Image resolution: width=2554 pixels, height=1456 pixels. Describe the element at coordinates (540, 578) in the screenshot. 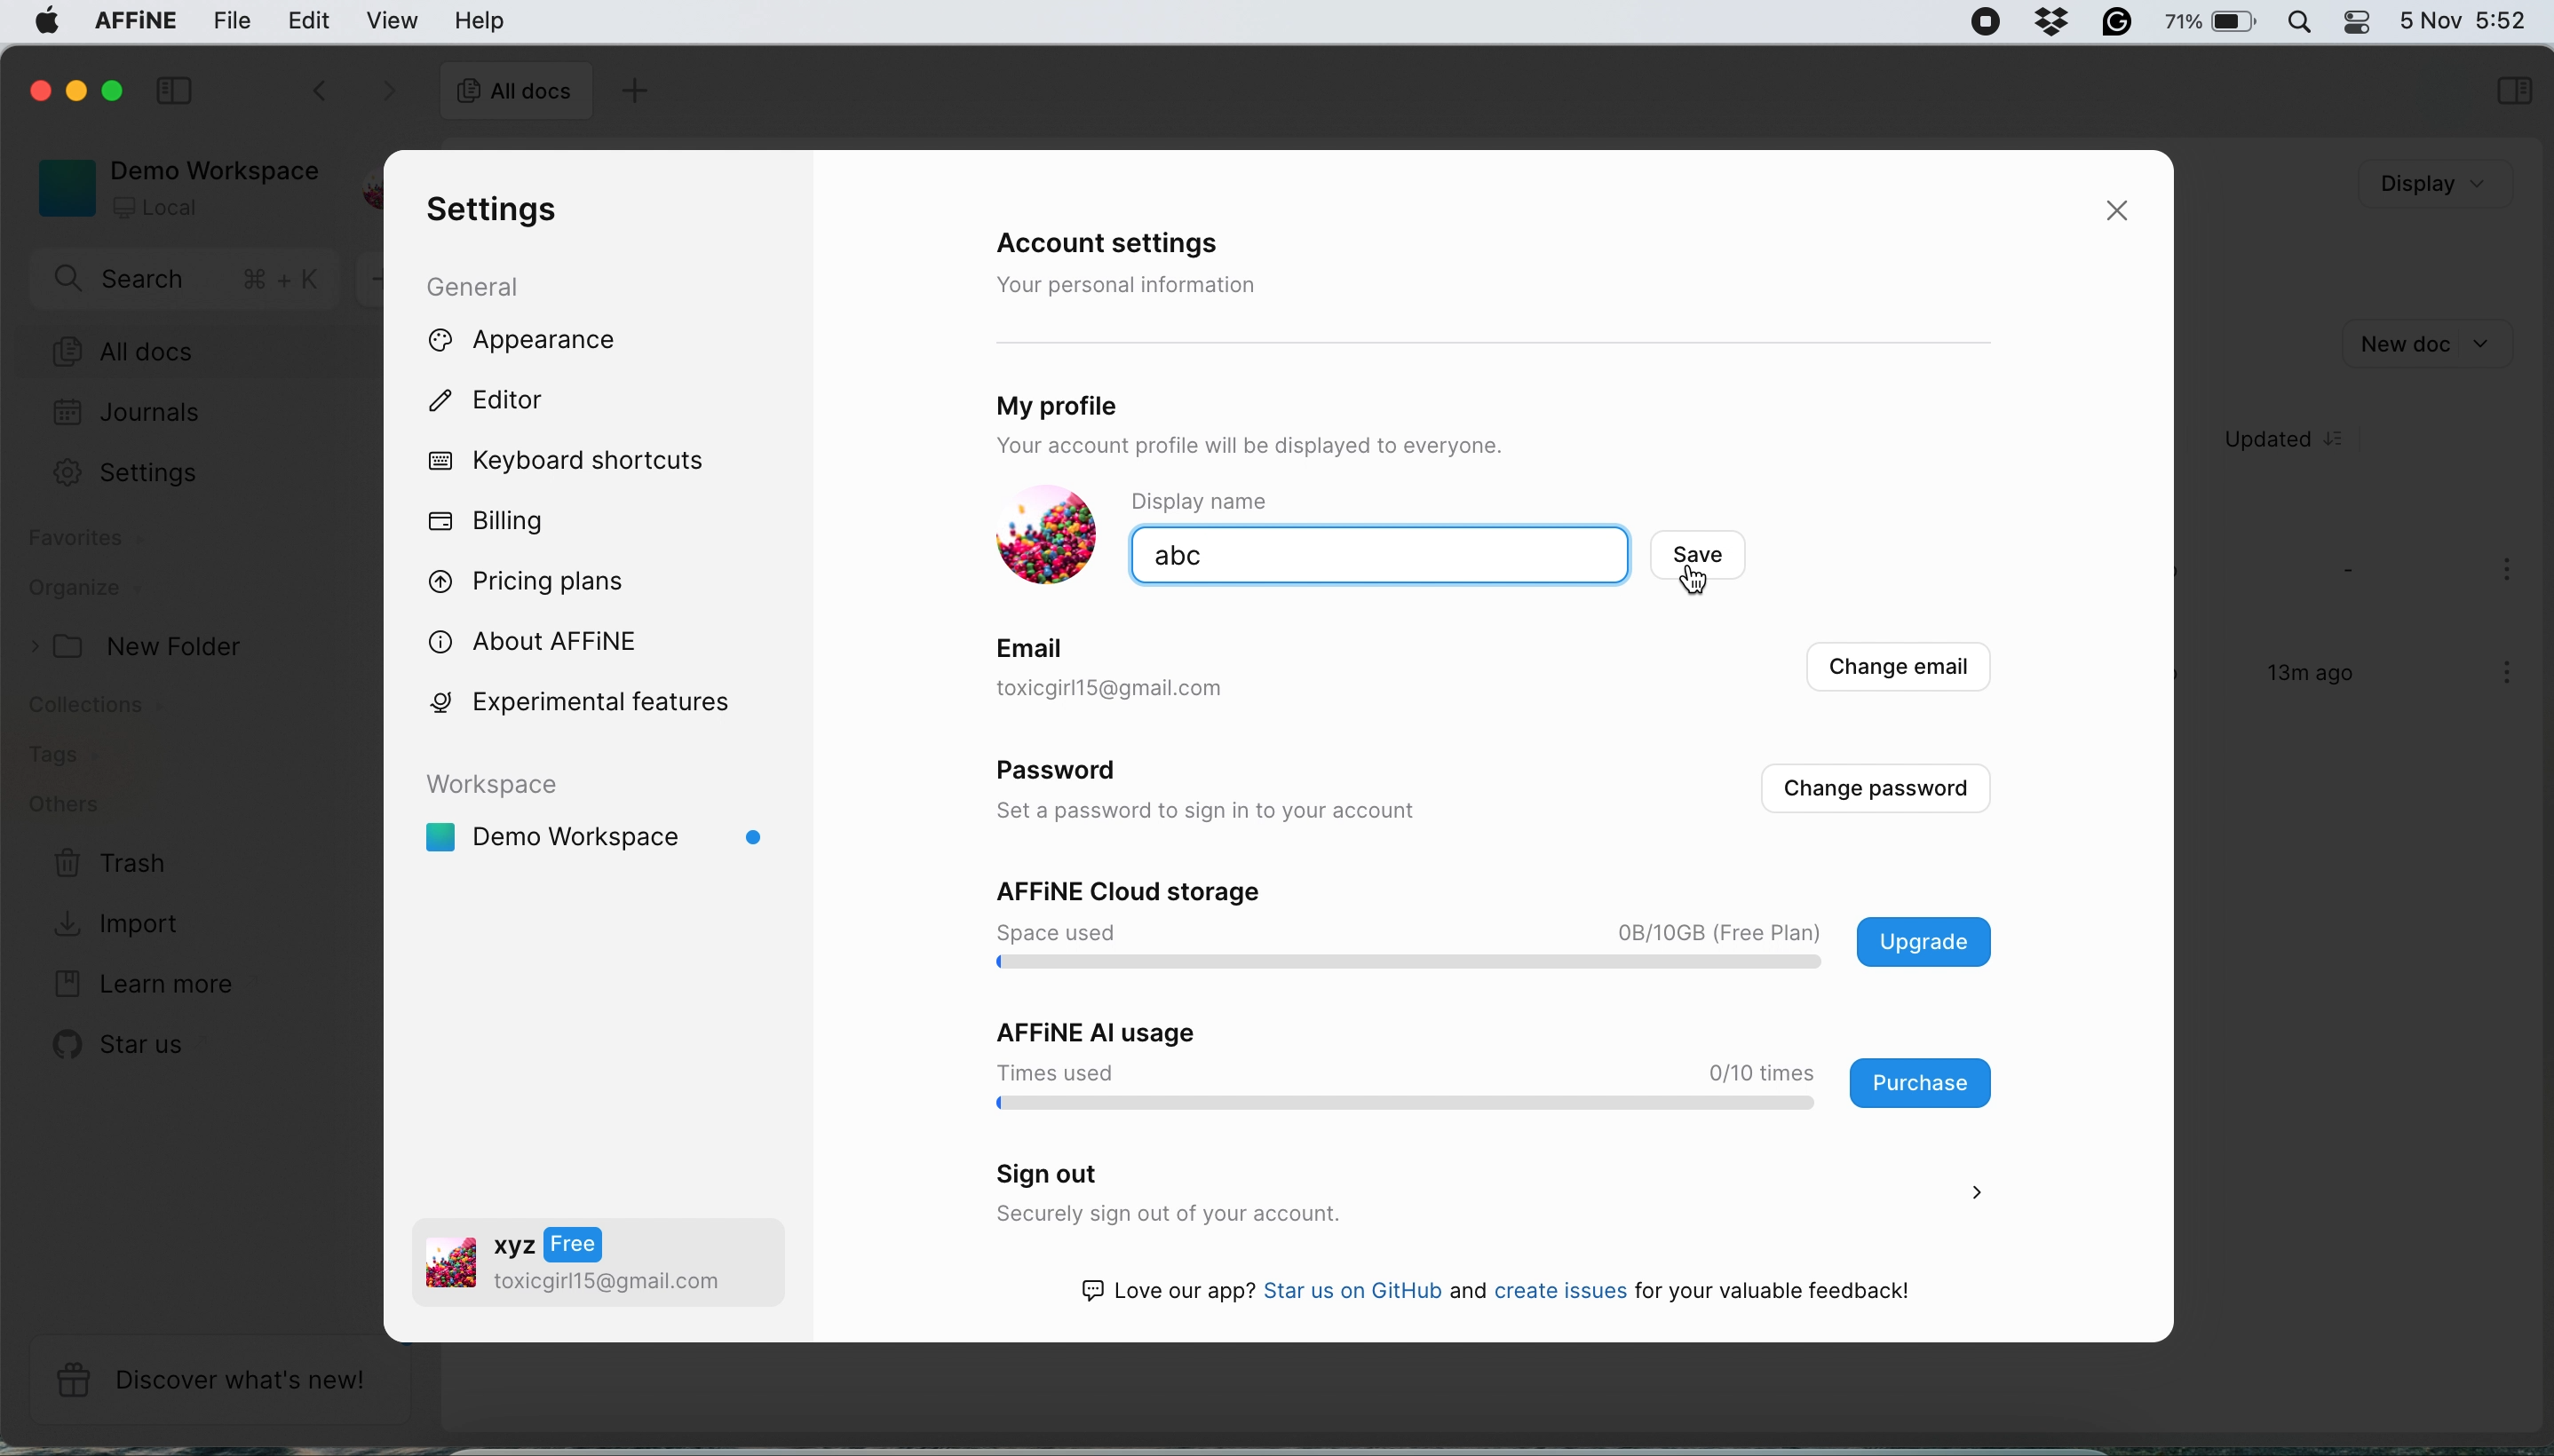

I see `pricing plans` at that location.